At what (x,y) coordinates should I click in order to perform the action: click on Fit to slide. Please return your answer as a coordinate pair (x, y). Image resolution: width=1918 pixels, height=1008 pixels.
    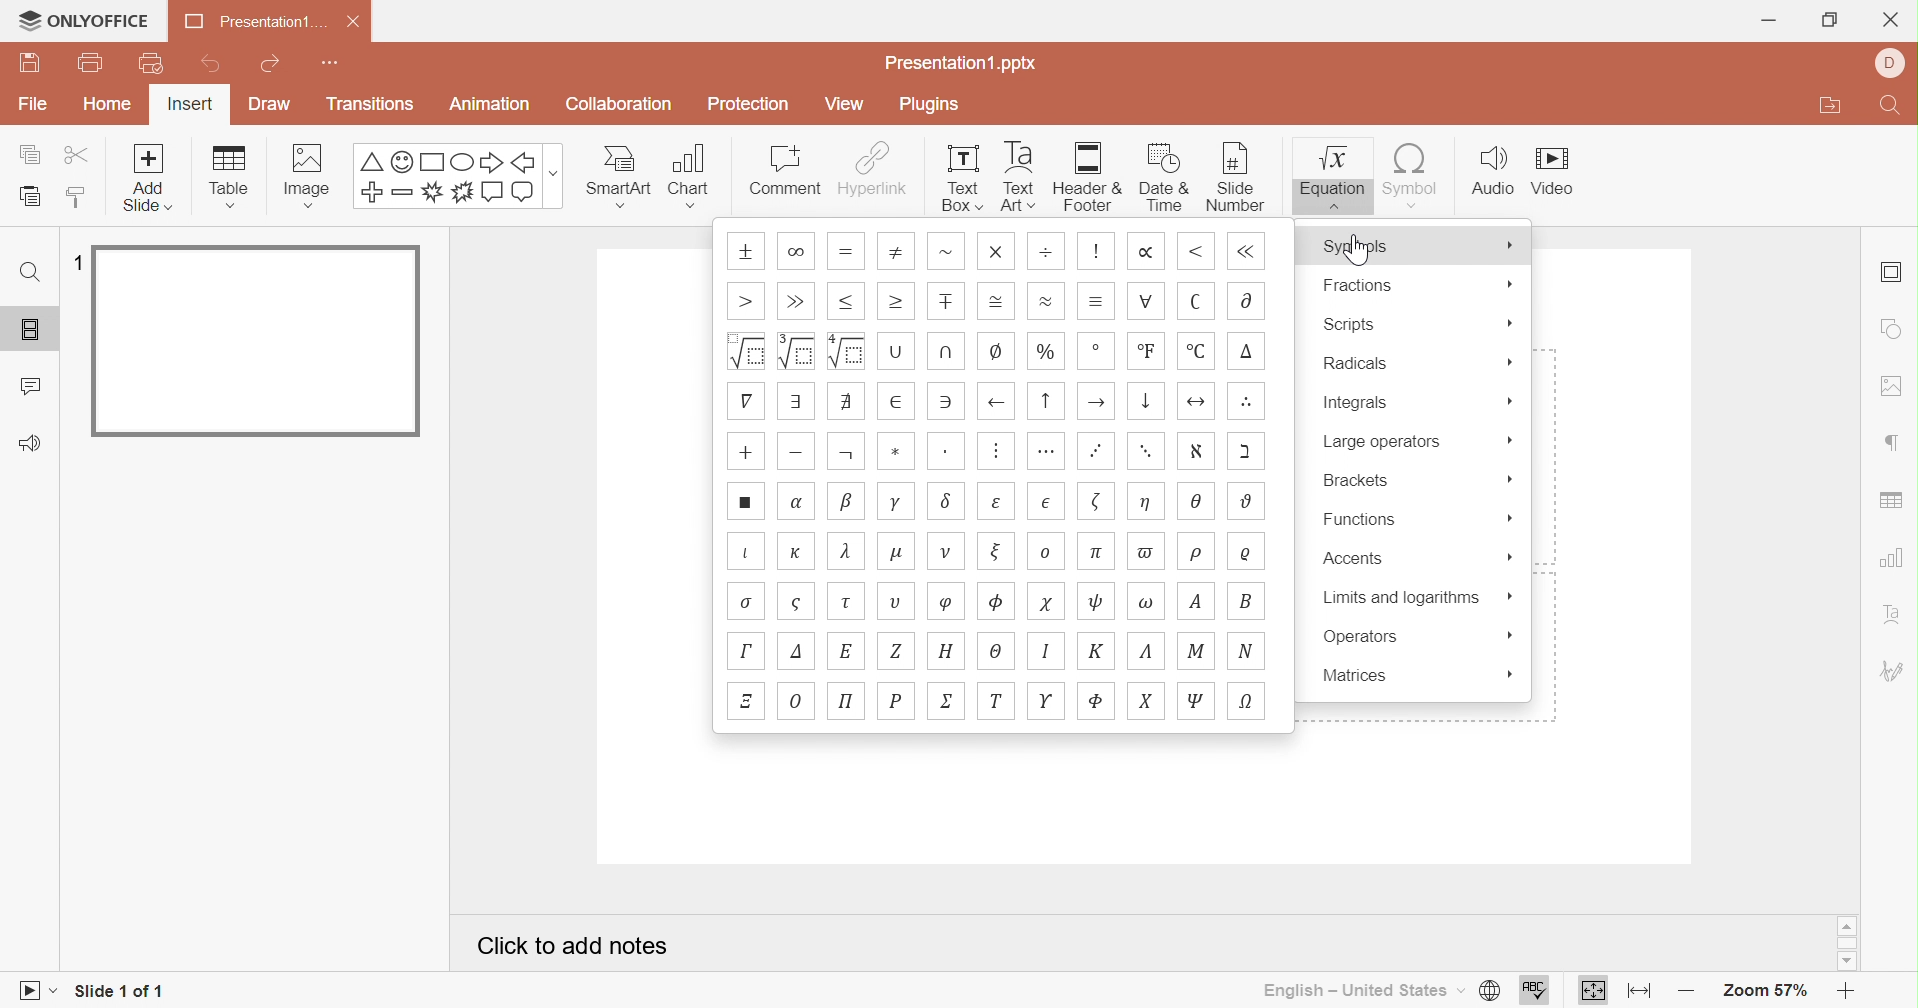
    Looking at the image, I should click on (1596, 991).